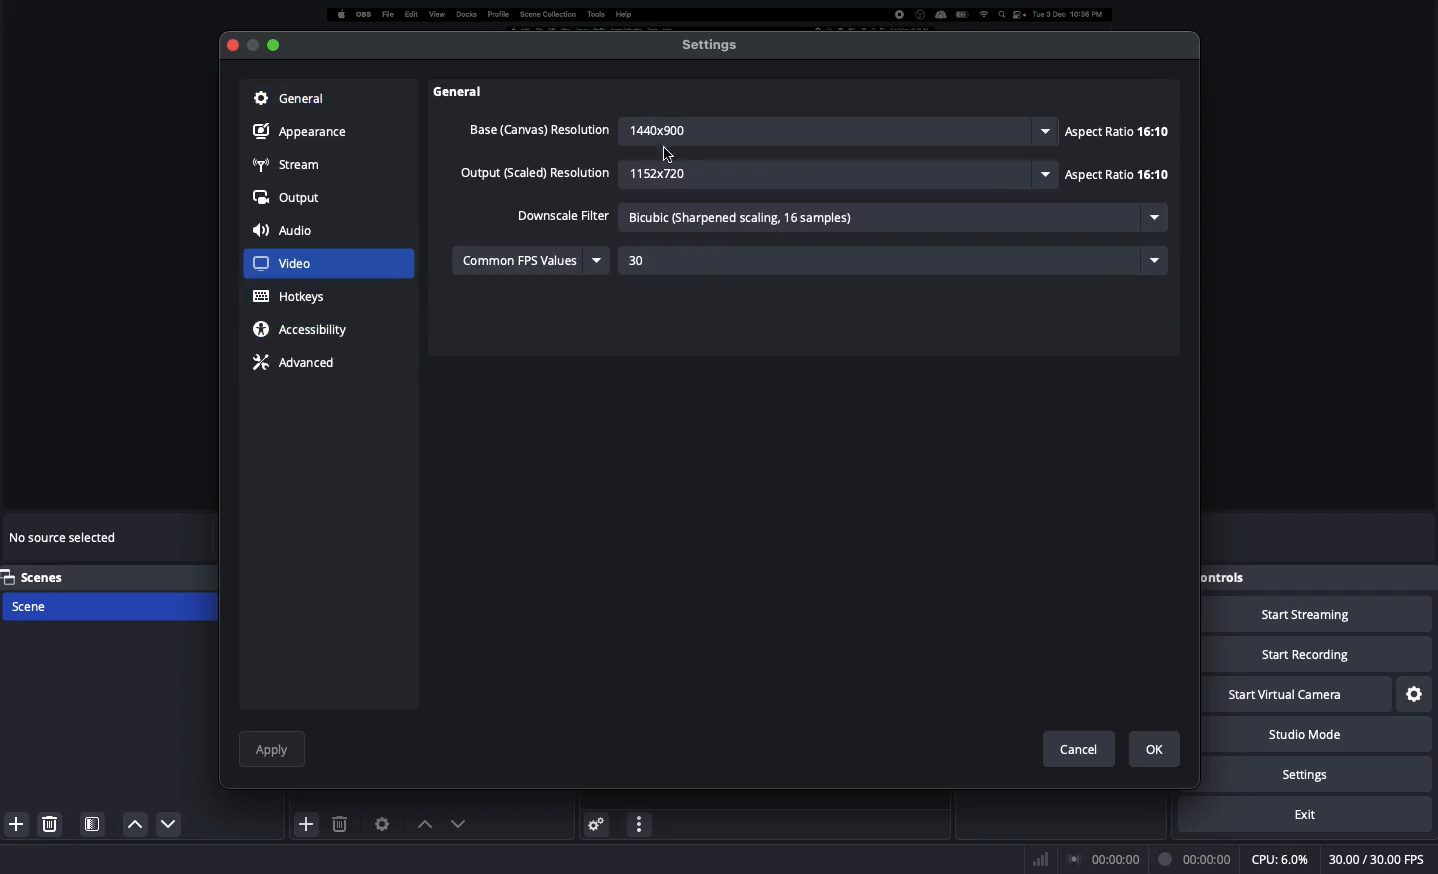 This screenshot has width=1438, height=874. Describe the element at coordinates (533, 259) in the screenshot. I see `Common FPS values` at that location.